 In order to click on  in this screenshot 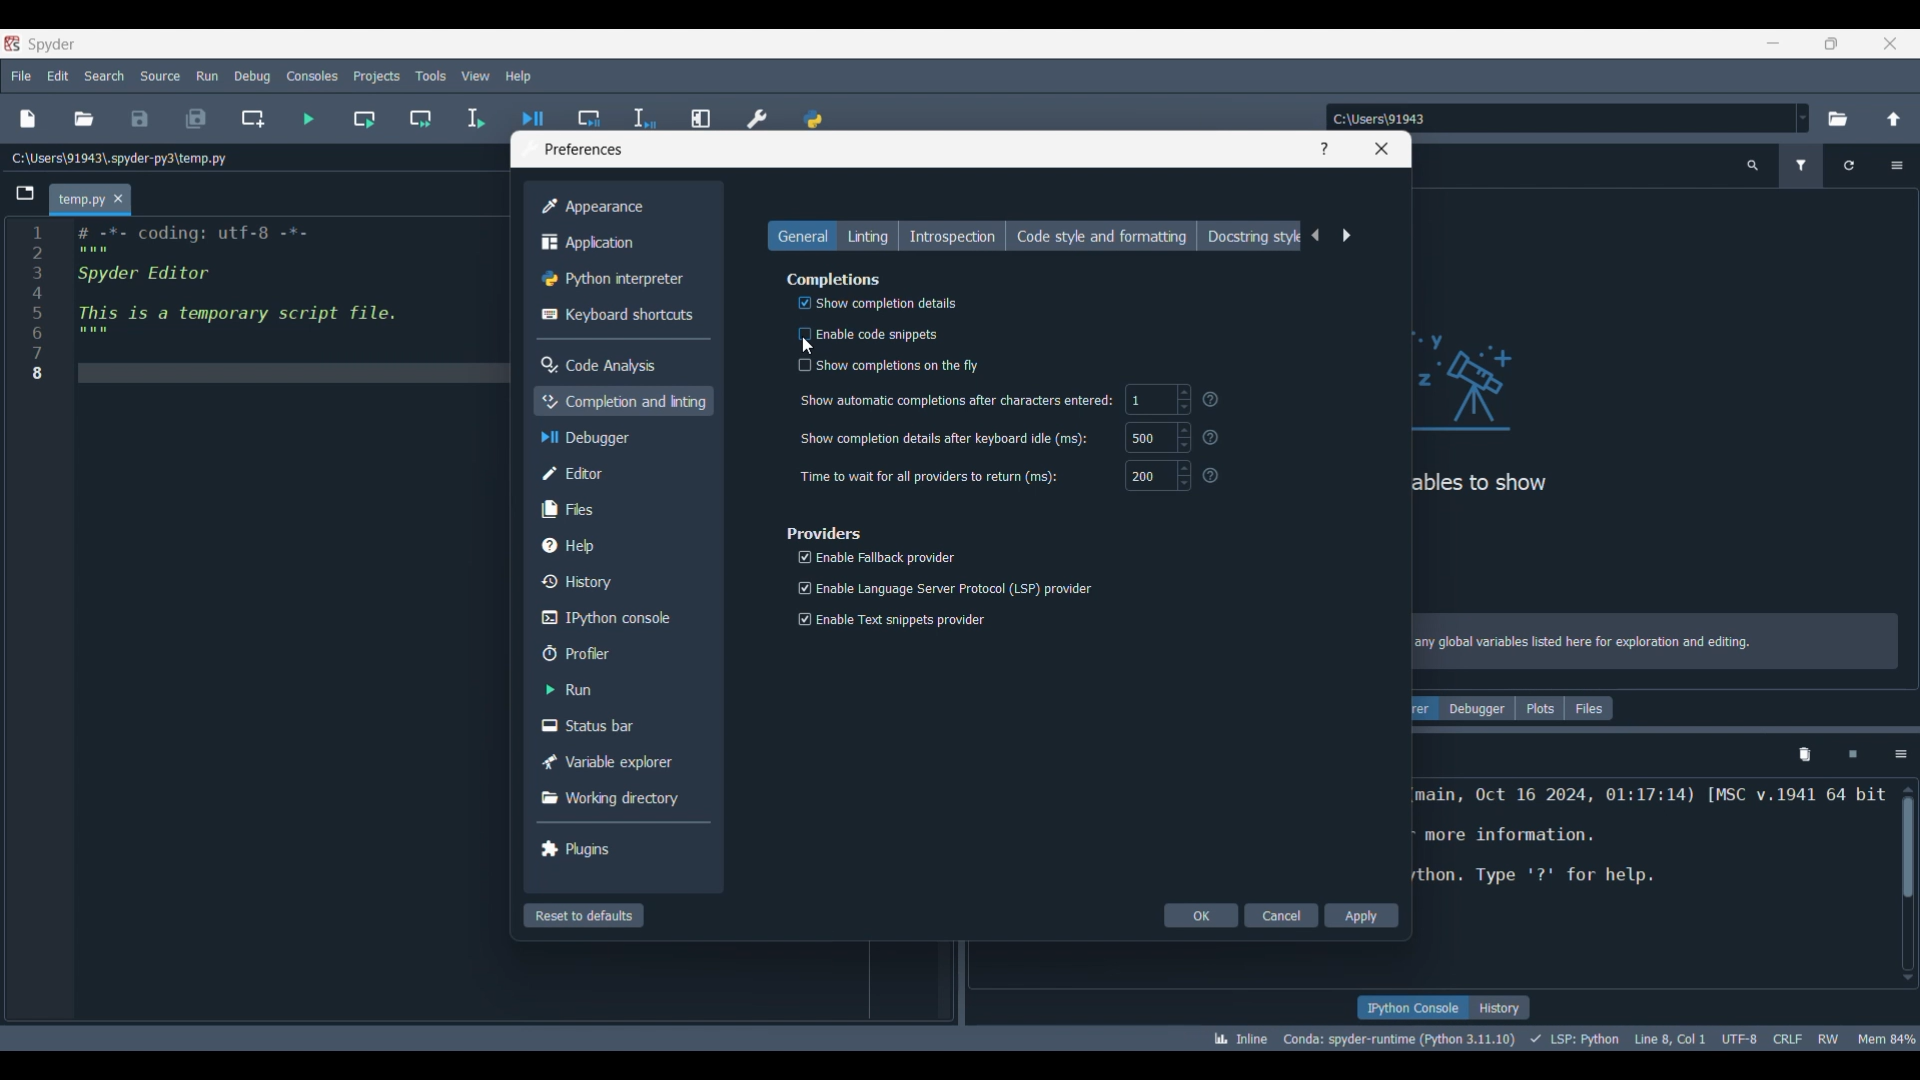, I will do `click(1216, 401)`.